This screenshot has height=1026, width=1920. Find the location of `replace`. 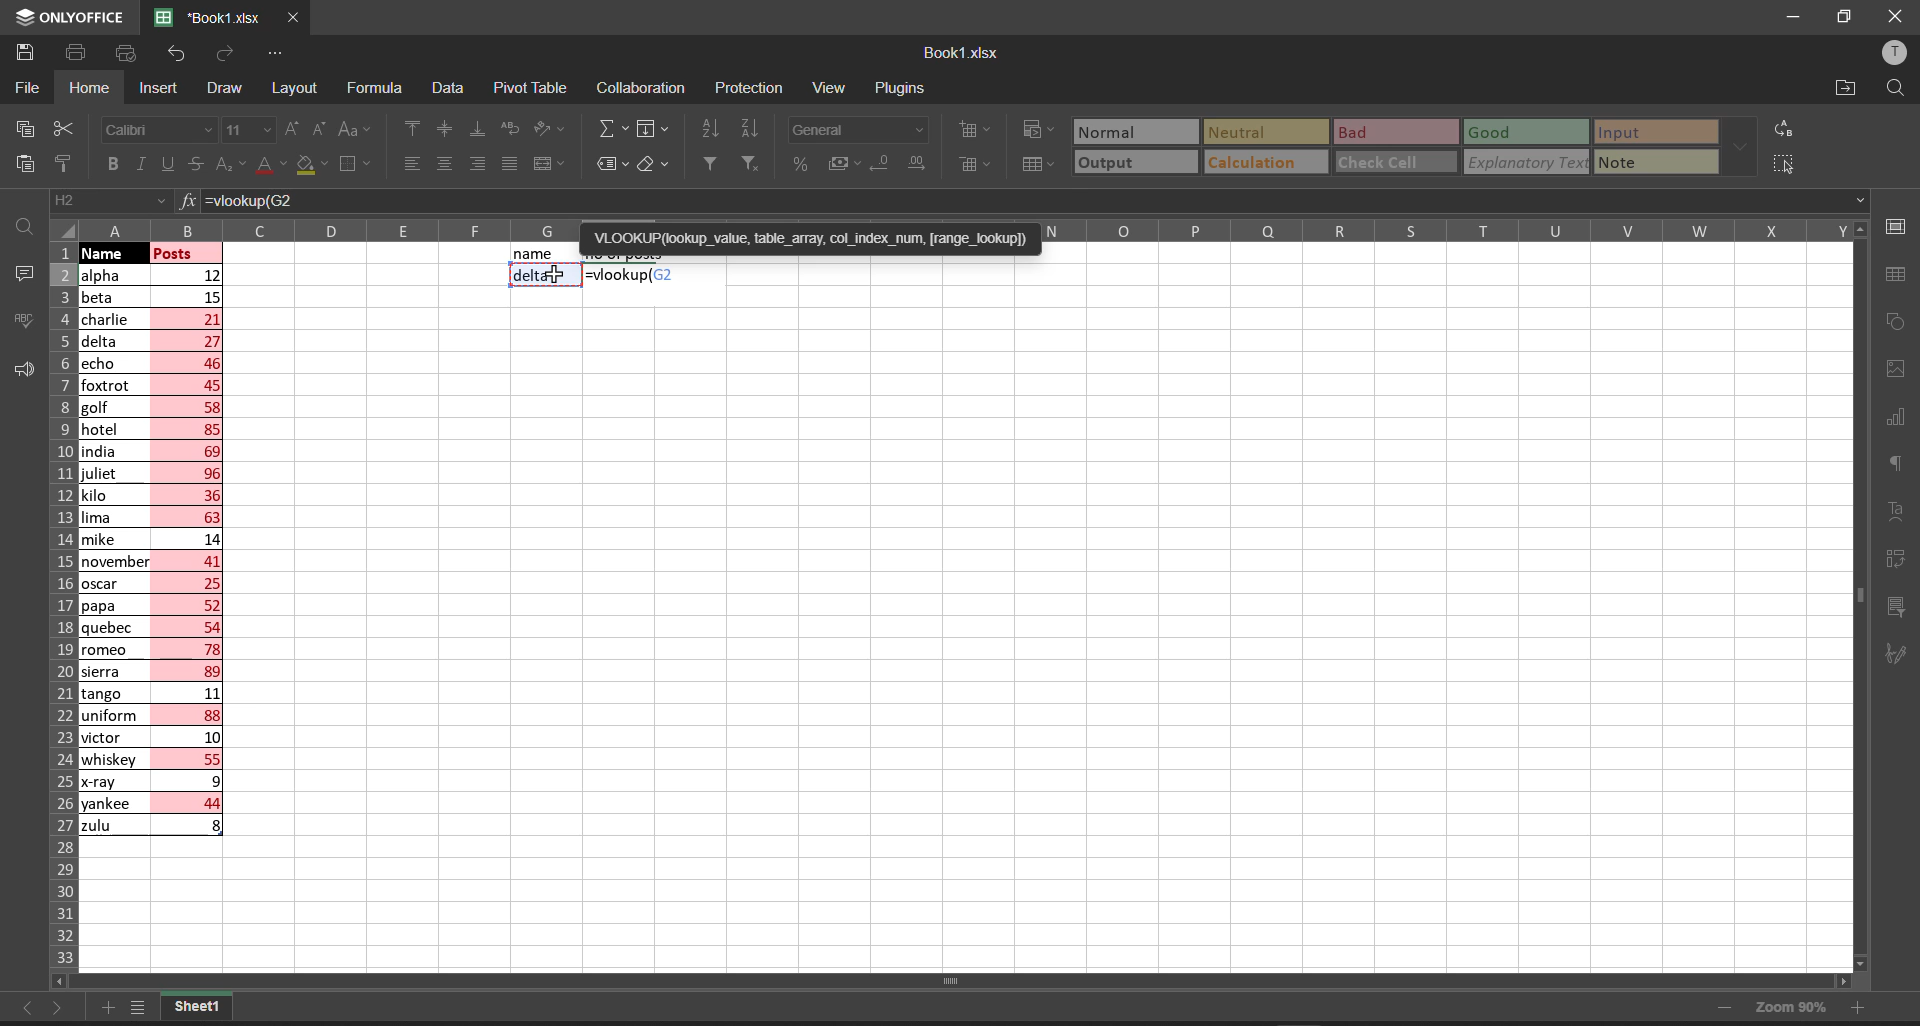

replace is located at coordinates (1785, 128).